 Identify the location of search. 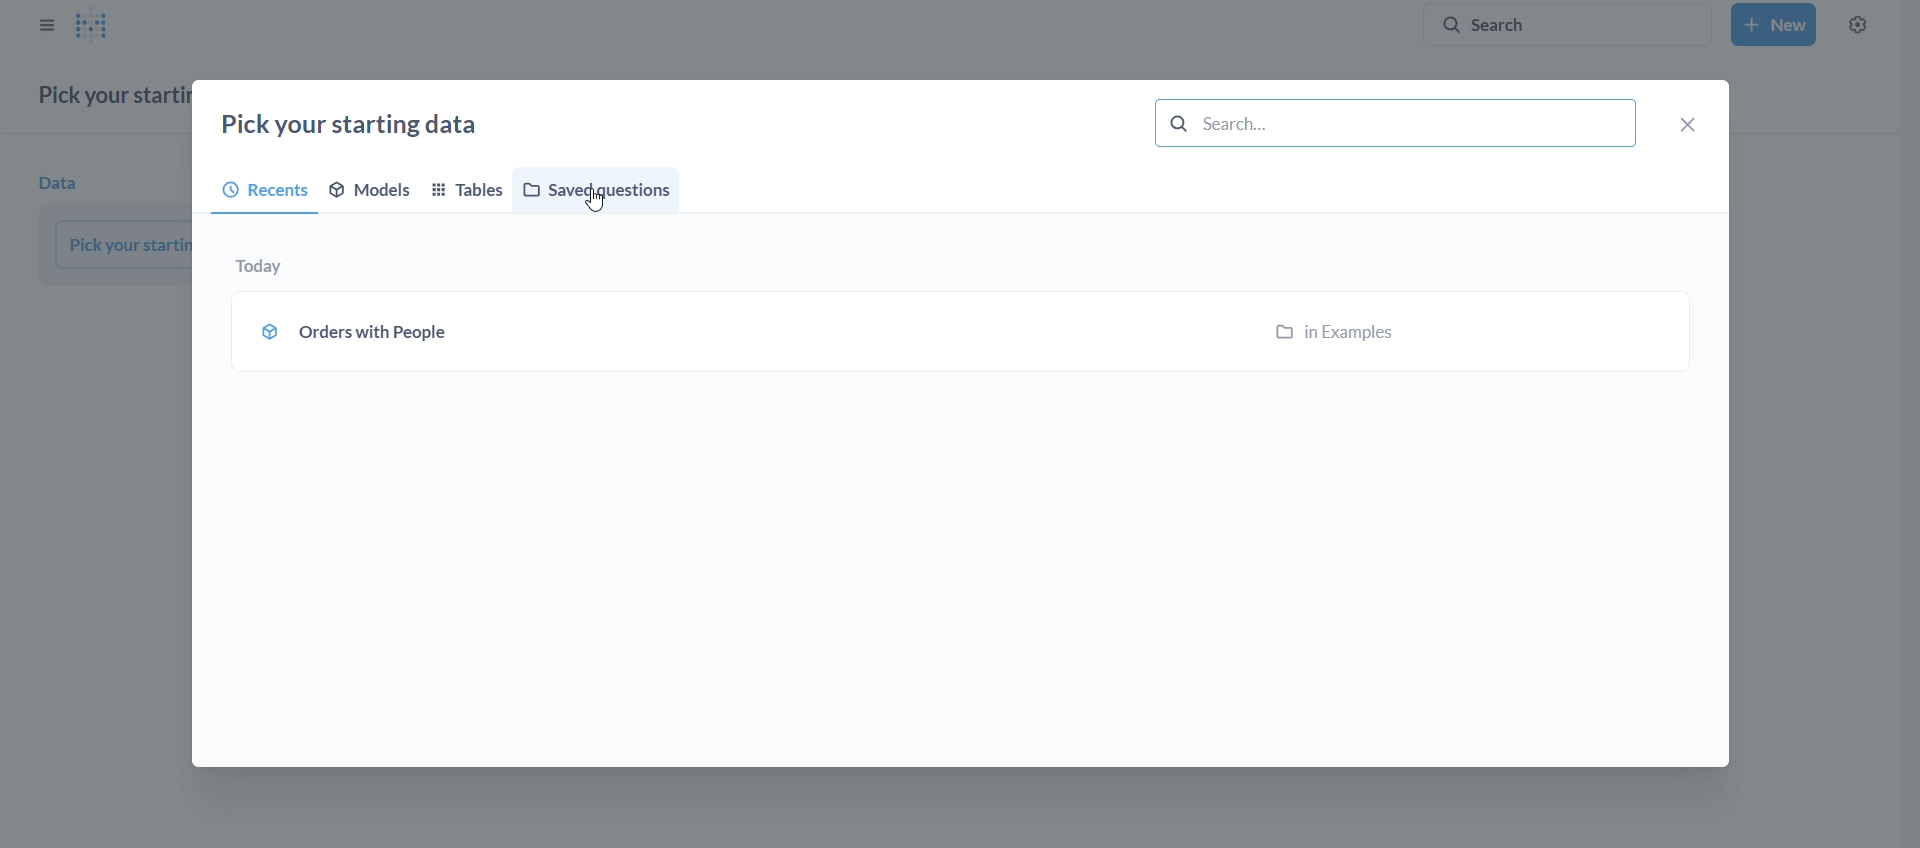
(1556, 24).